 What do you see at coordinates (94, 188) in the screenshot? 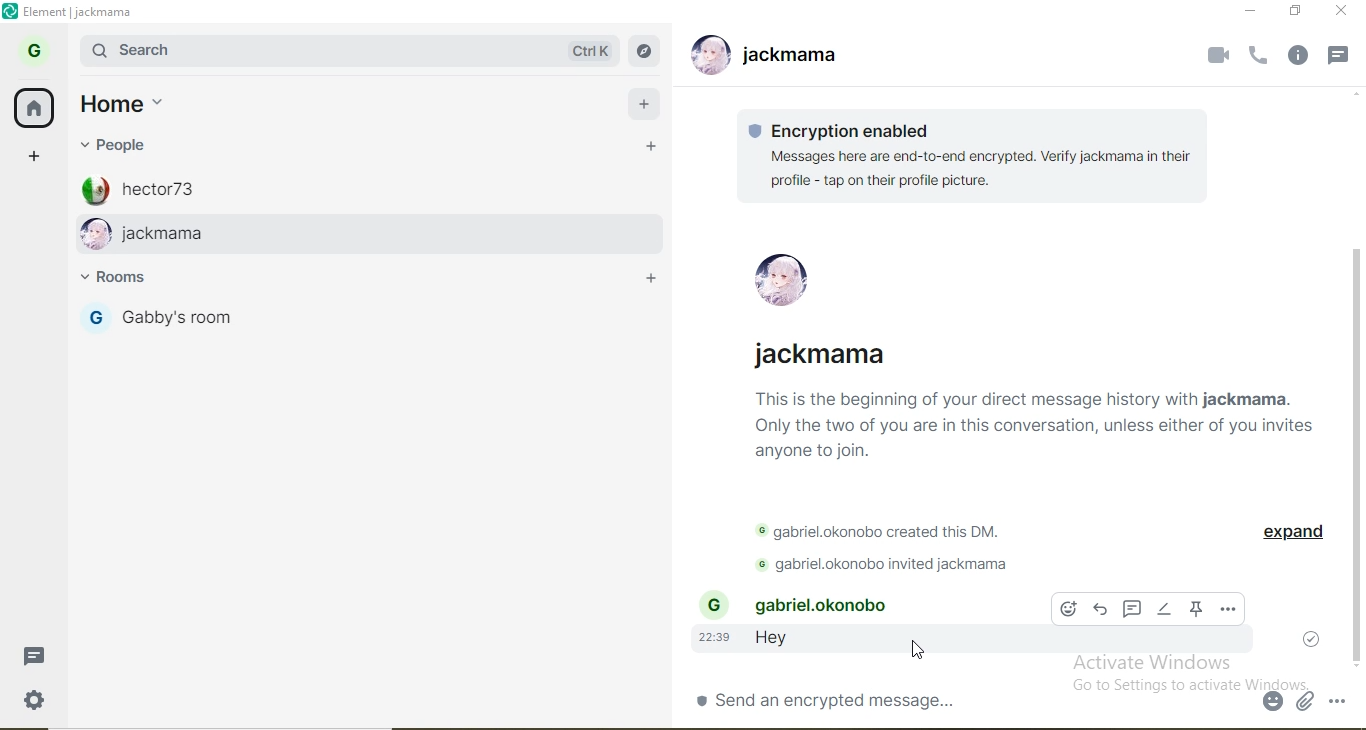
I see `profile image` at bounding box center [94, 188].